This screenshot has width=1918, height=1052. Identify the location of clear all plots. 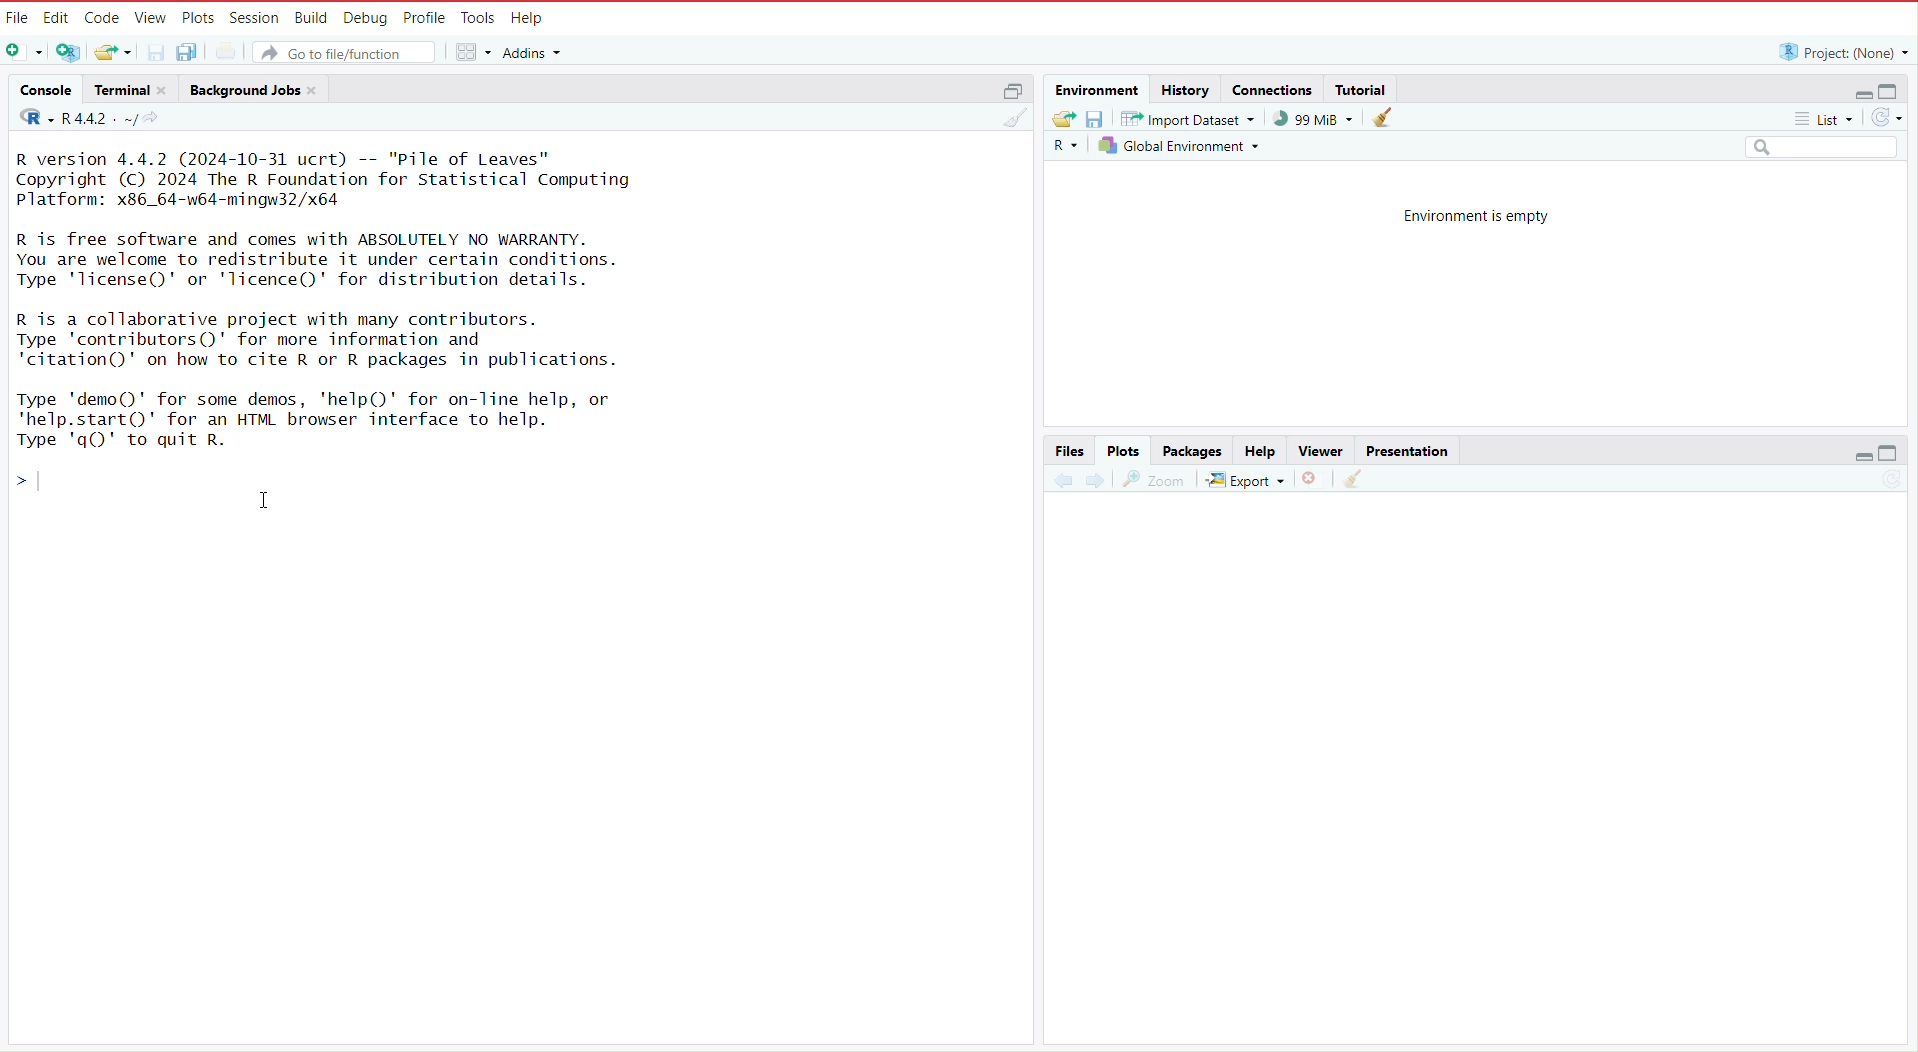
(1351, 482).